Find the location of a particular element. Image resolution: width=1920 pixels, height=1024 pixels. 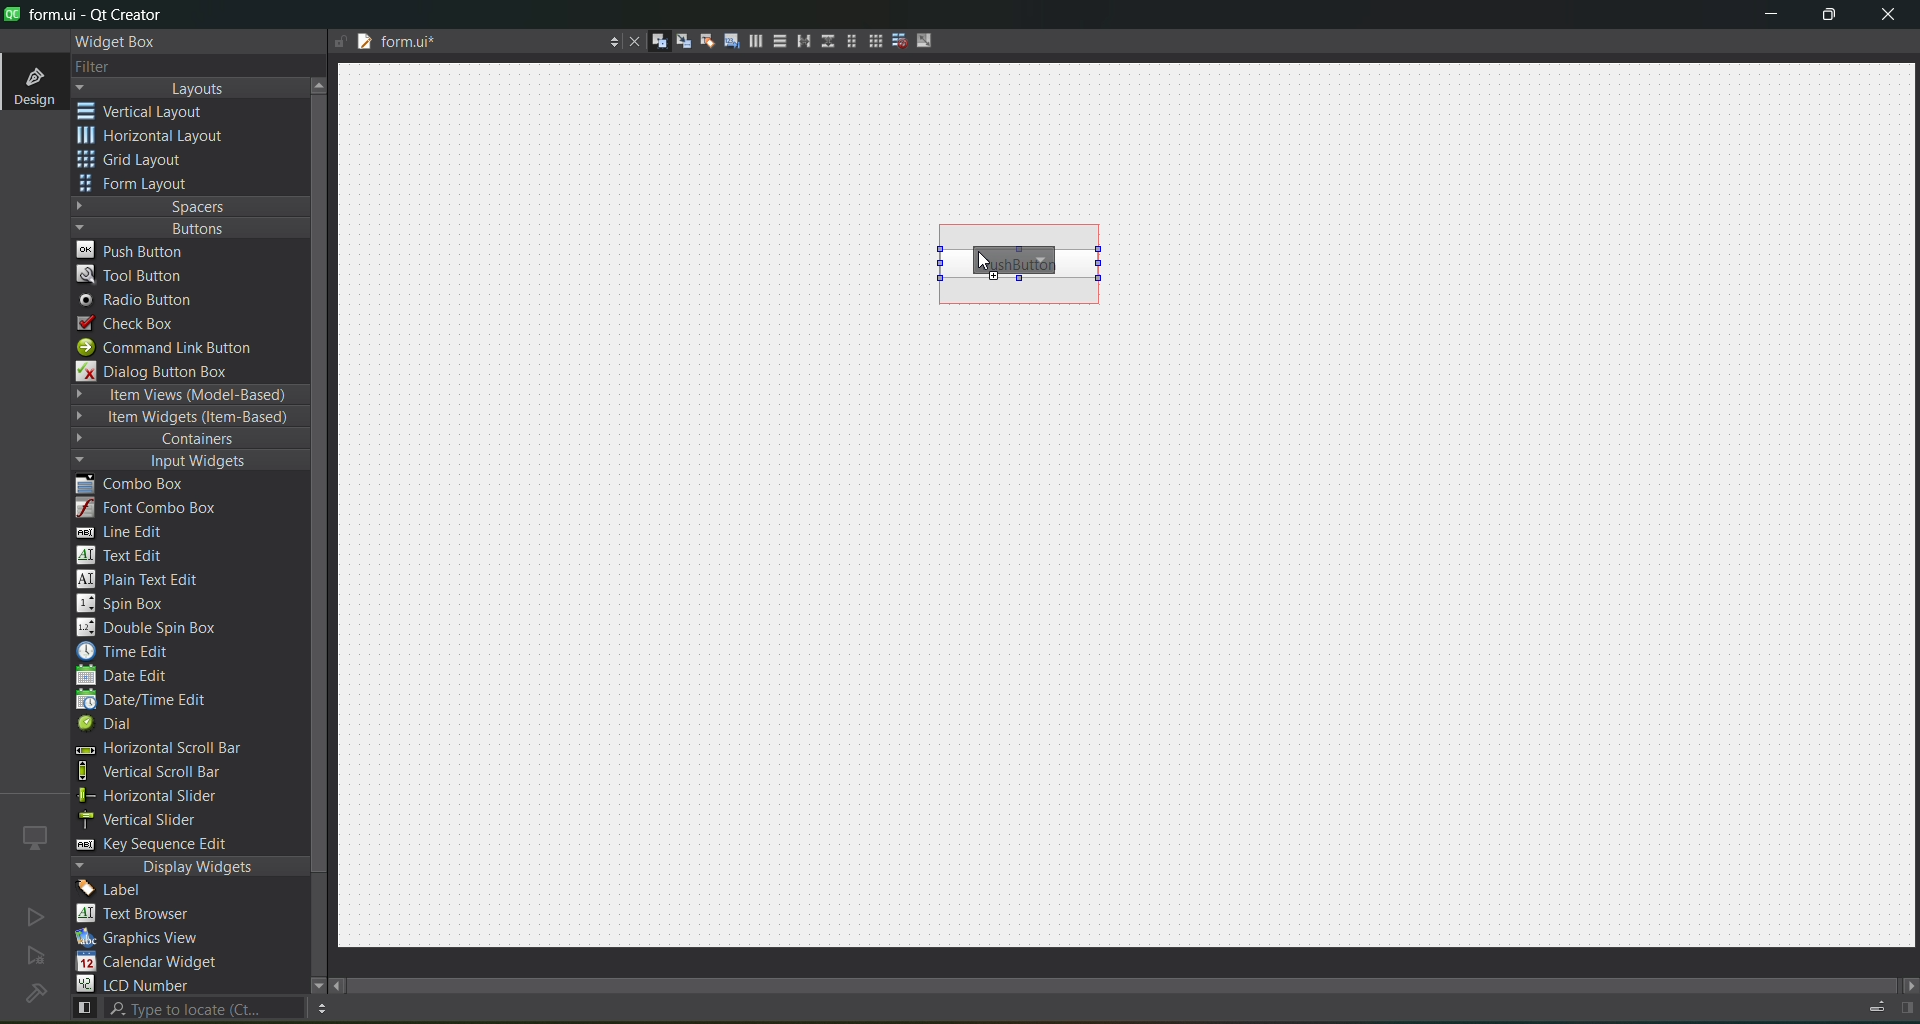

tab name is located at coordinates (474, 43).